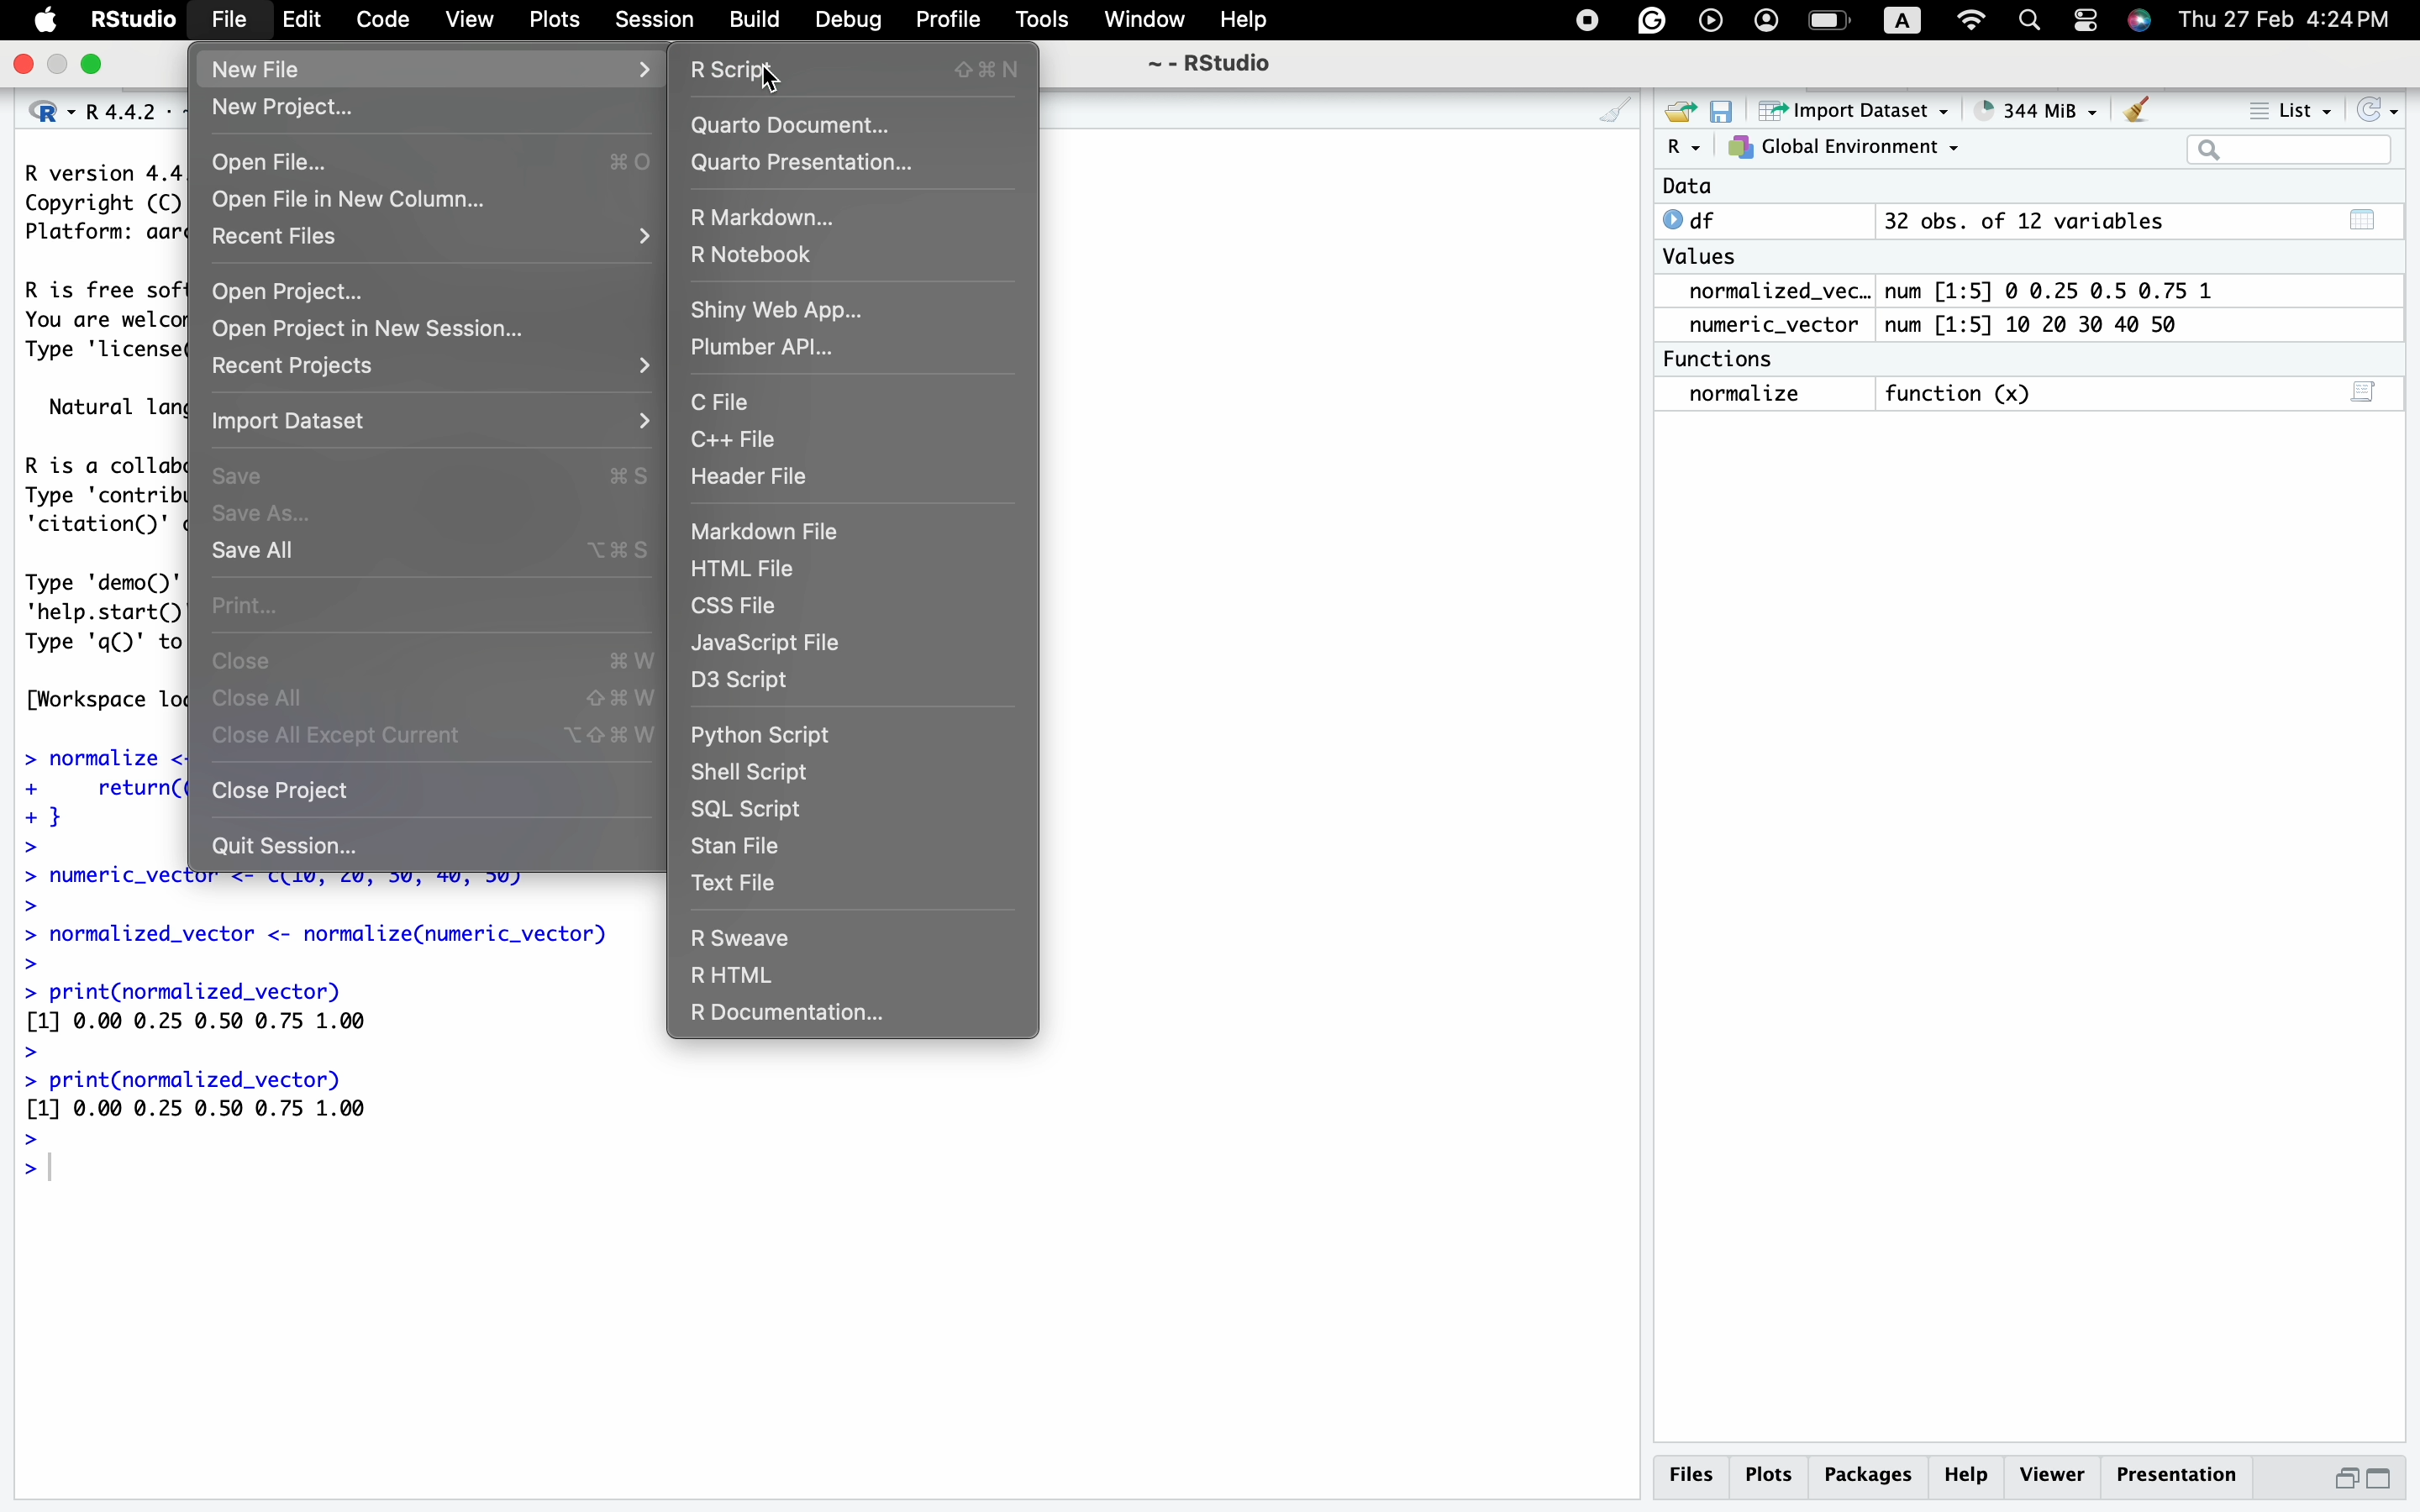 This screenshot has height=1512, width=2420. Describe the element at coordinates (1848, 110) in the screenshot. I see `Import Dataset` at that location.